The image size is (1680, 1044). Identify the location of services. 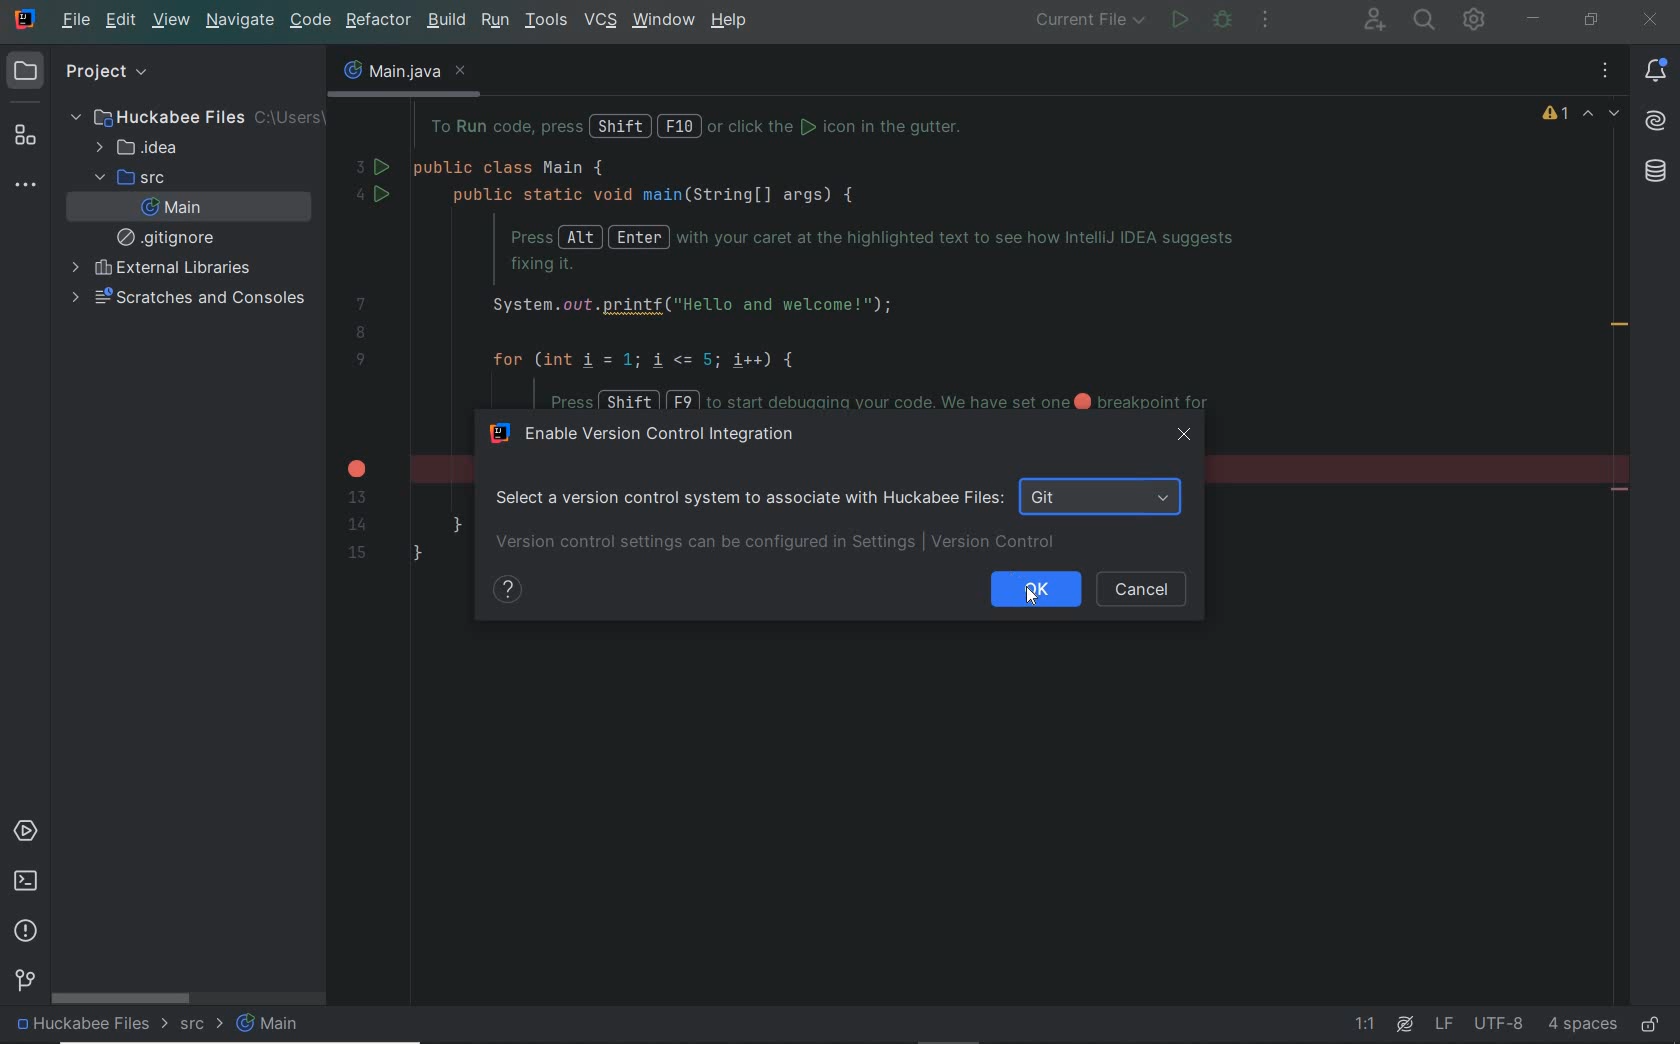
(27, 830).